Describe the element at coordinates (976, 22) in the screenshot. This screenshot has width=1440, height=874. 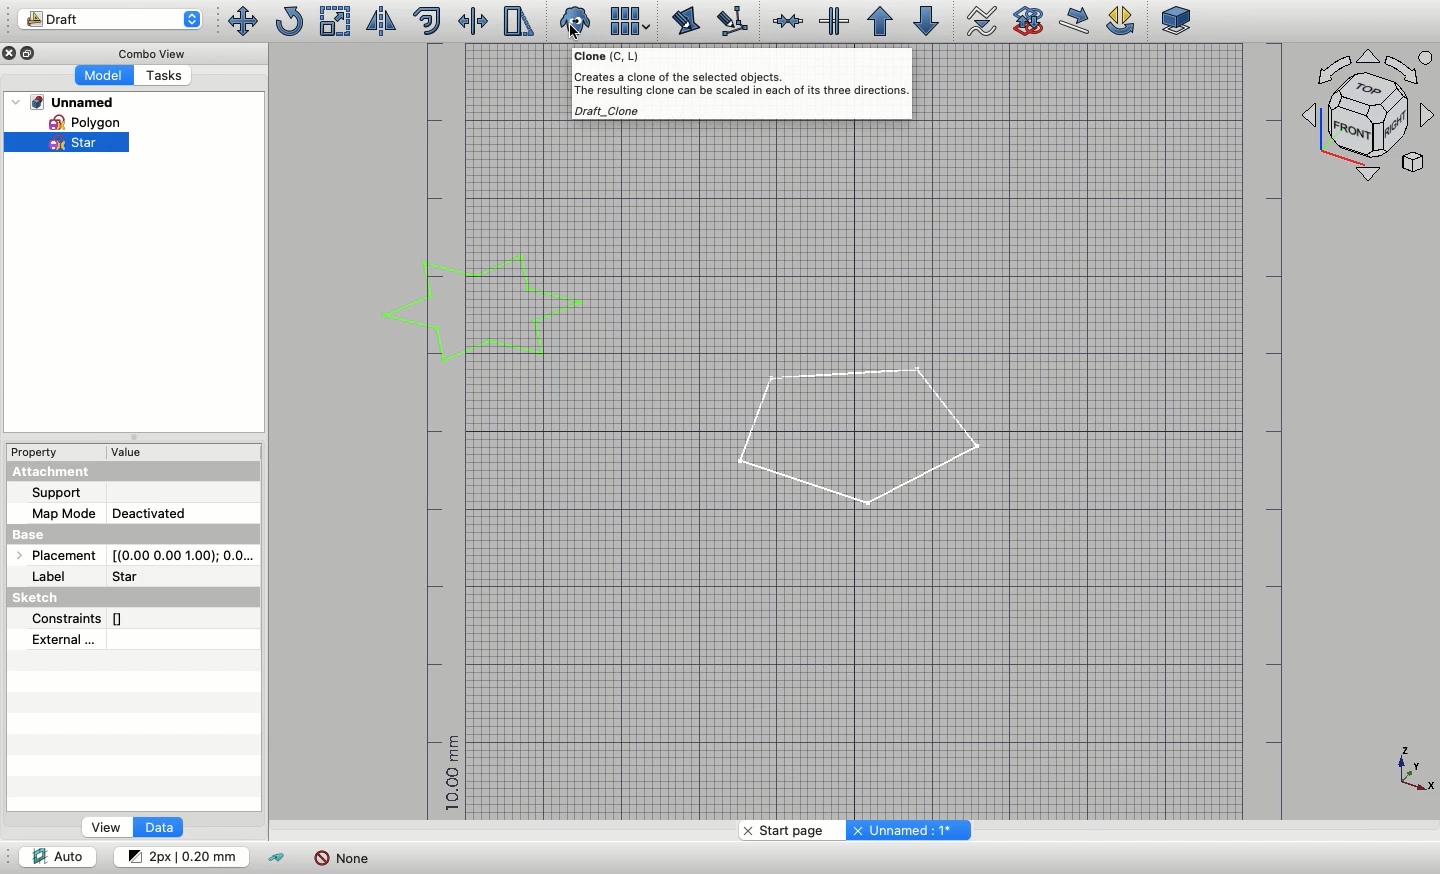
I see `Wire to b-spline` at that location.